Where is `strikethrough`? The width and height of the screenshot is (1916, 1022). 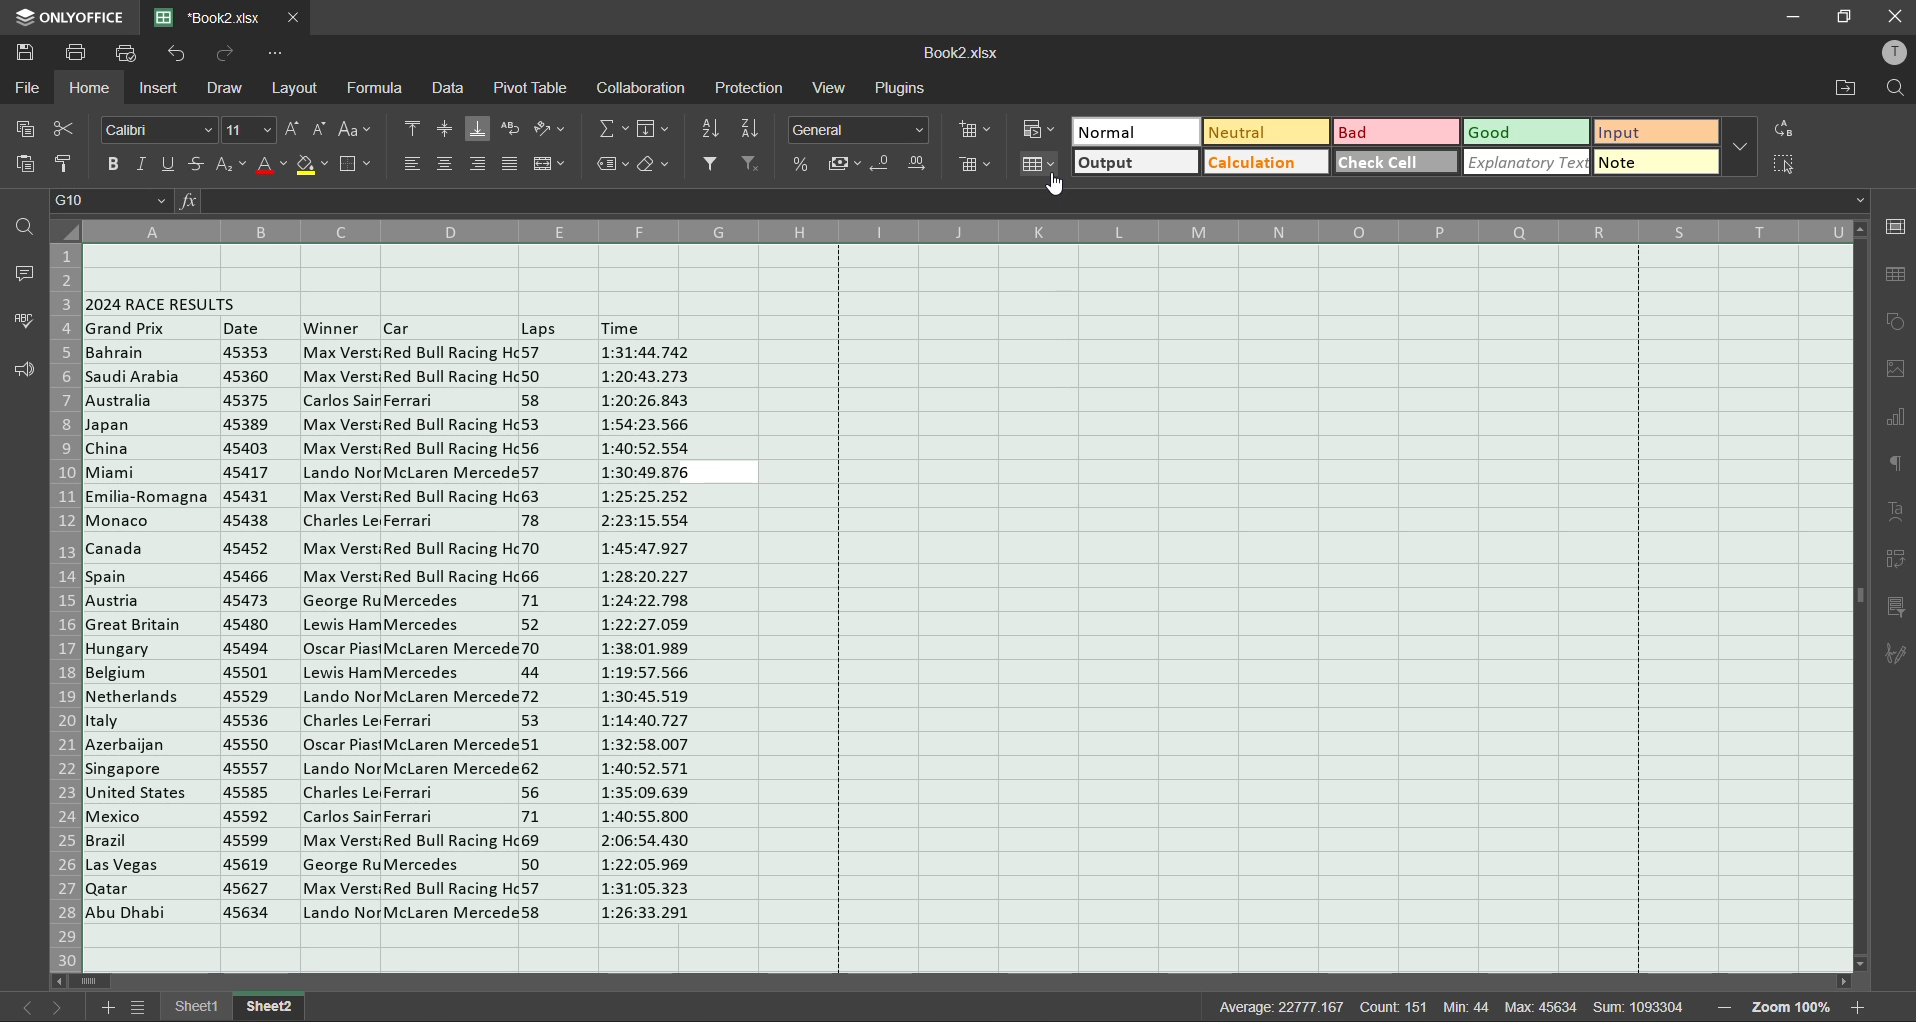
strikethrough is located at coordinates (200, 169).